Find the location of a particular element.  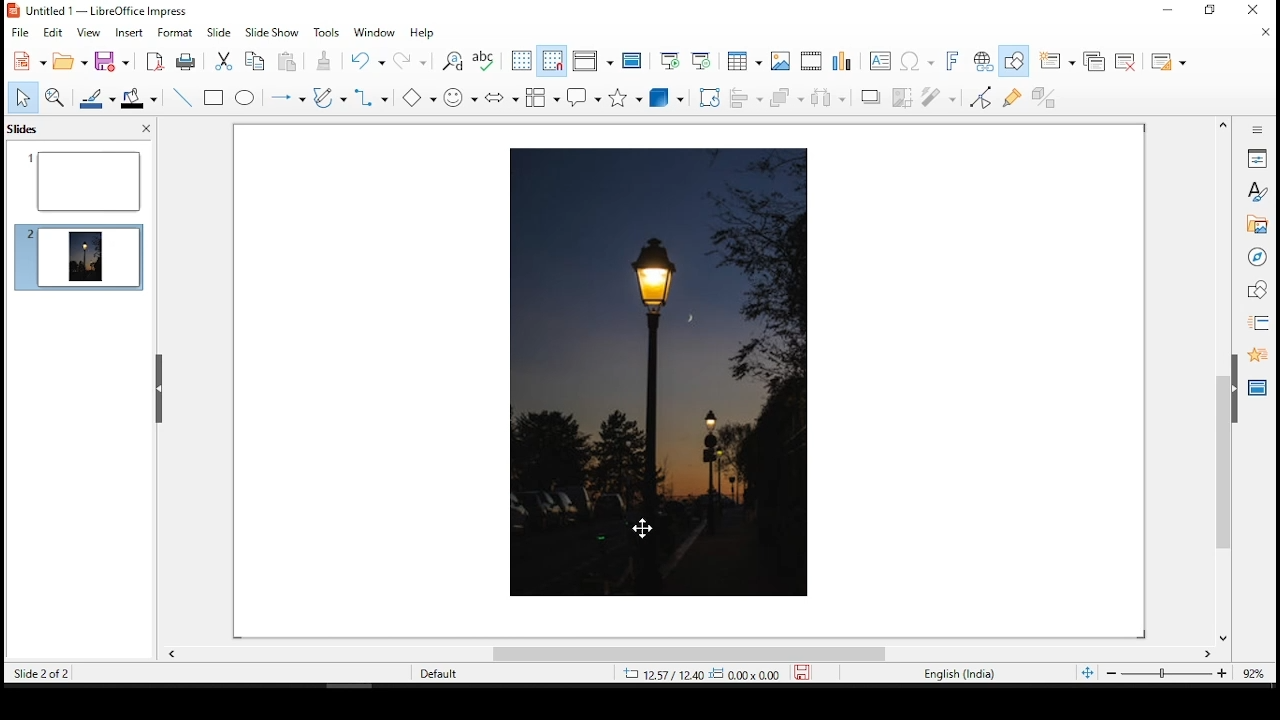

show draw functions is located at coordinates (1011, 61).